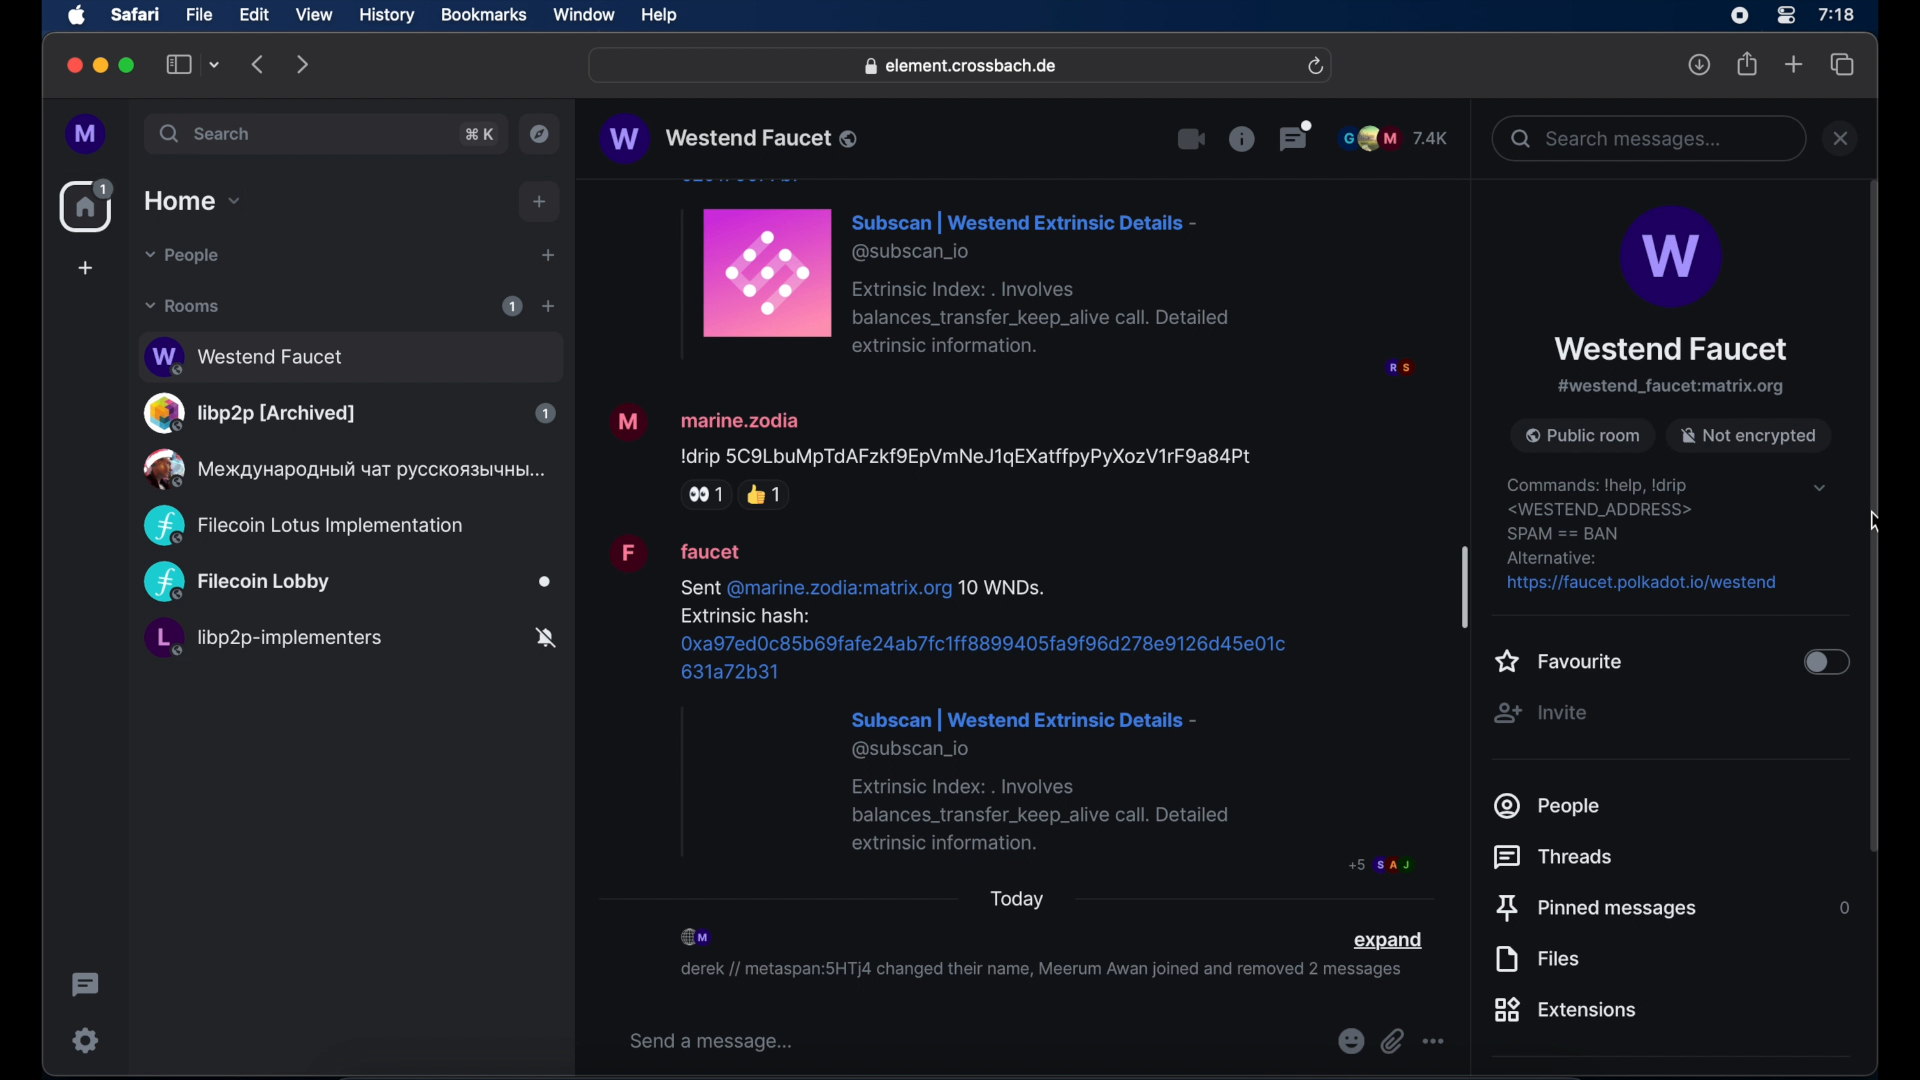  Describe the element at coordinates (584, 15) in the screenshot. I see `window` at that location.